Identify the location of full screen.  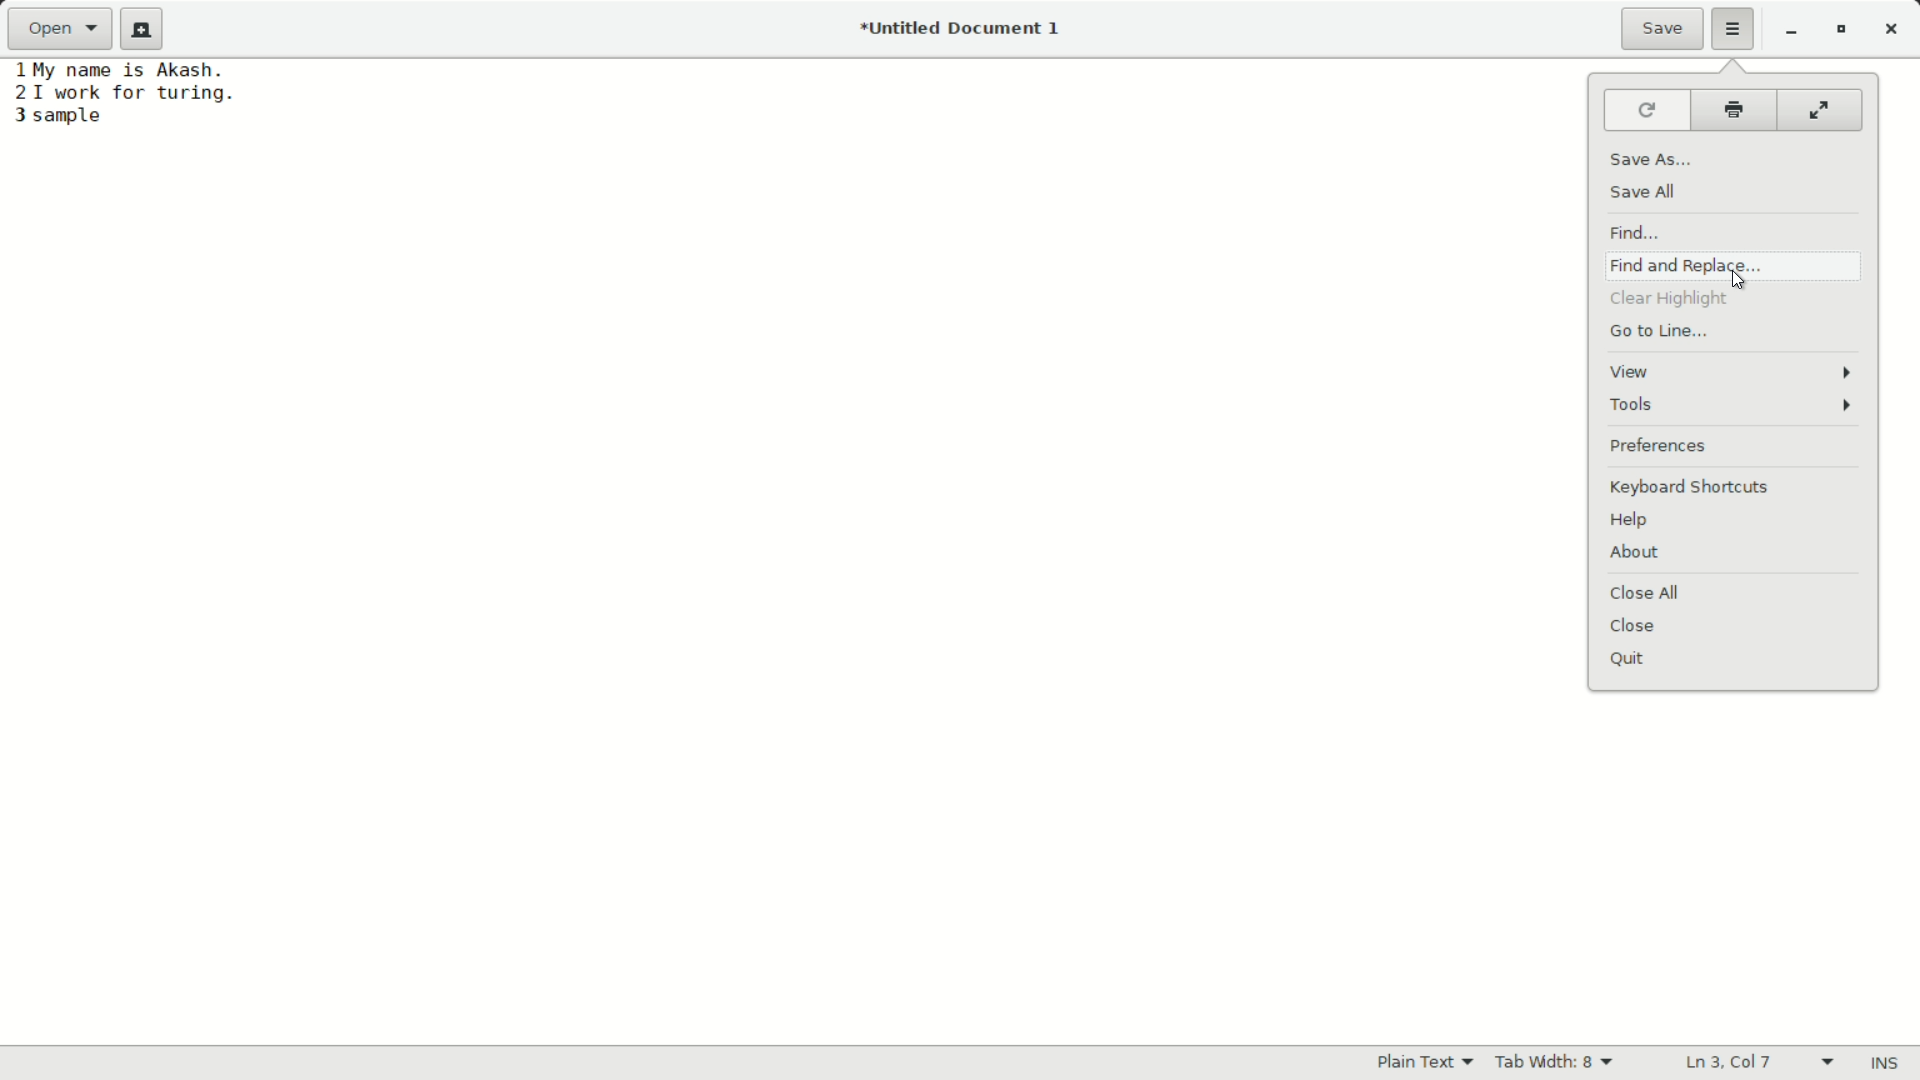
(1815, 113).